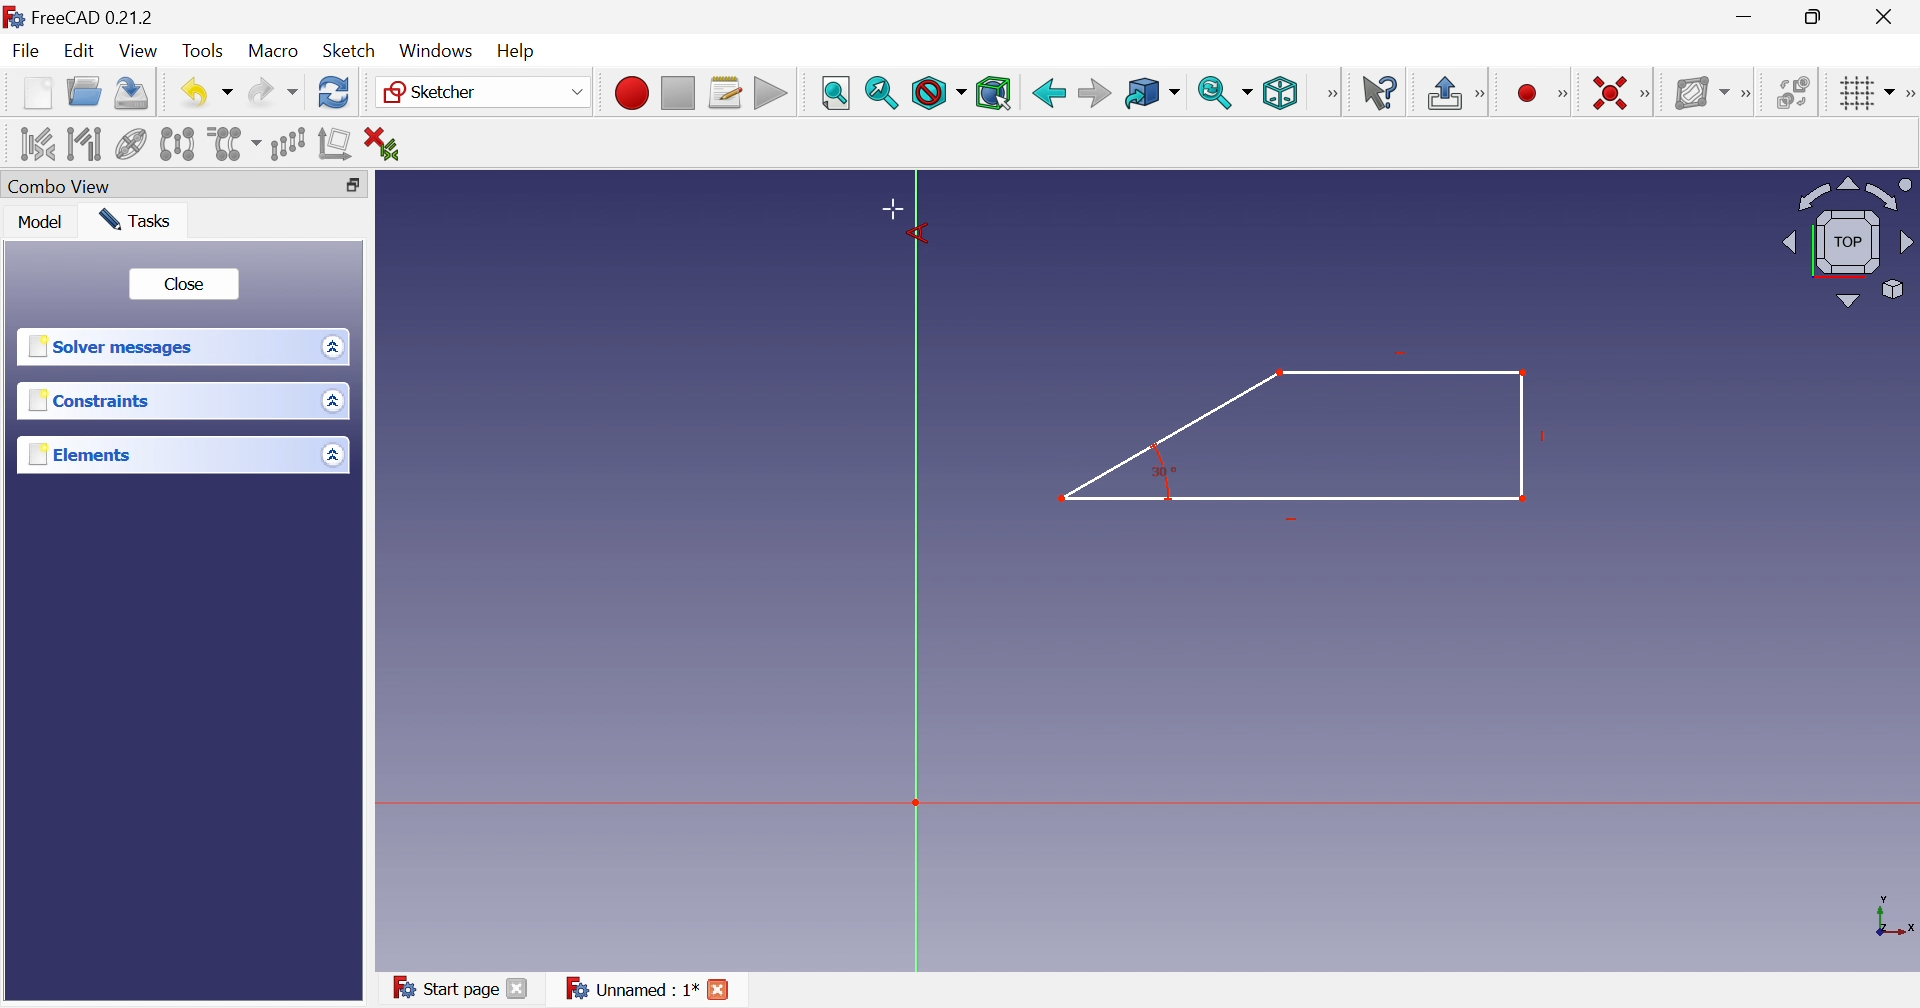  I want to click on Show/Hide B-spline information layer, so click(1696, 92).